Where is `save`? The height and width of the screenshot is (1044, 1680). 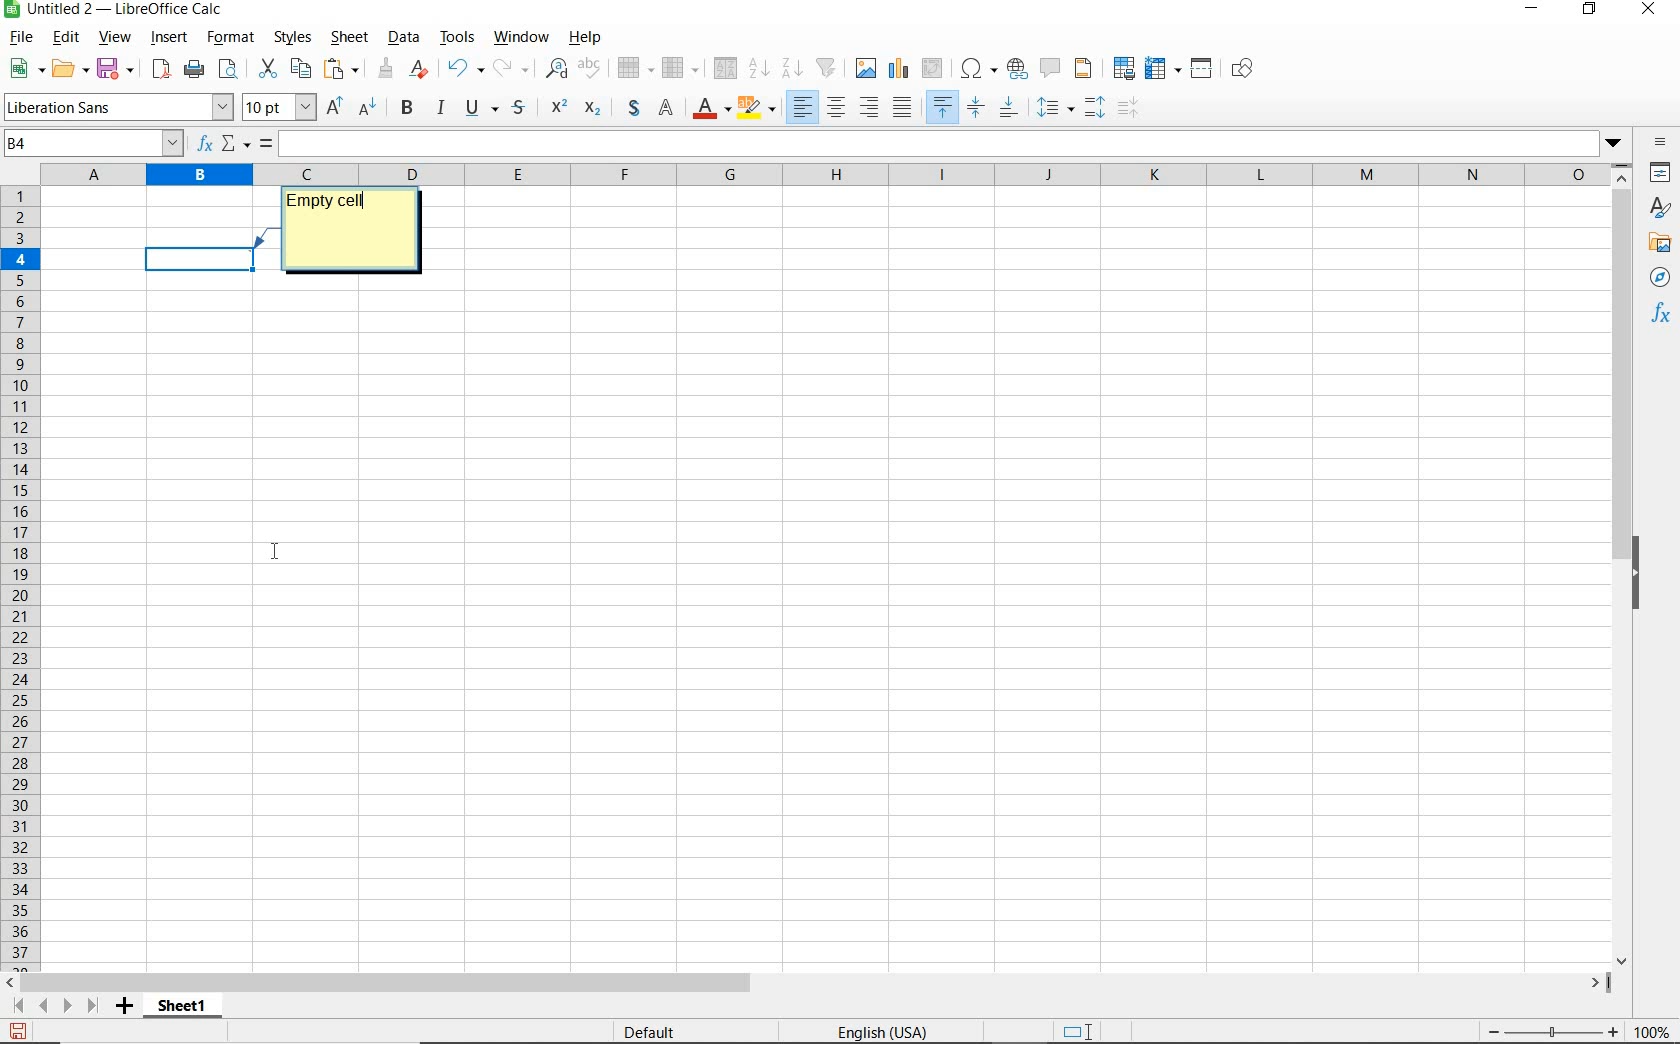 save is located at coordinates (114, 69).